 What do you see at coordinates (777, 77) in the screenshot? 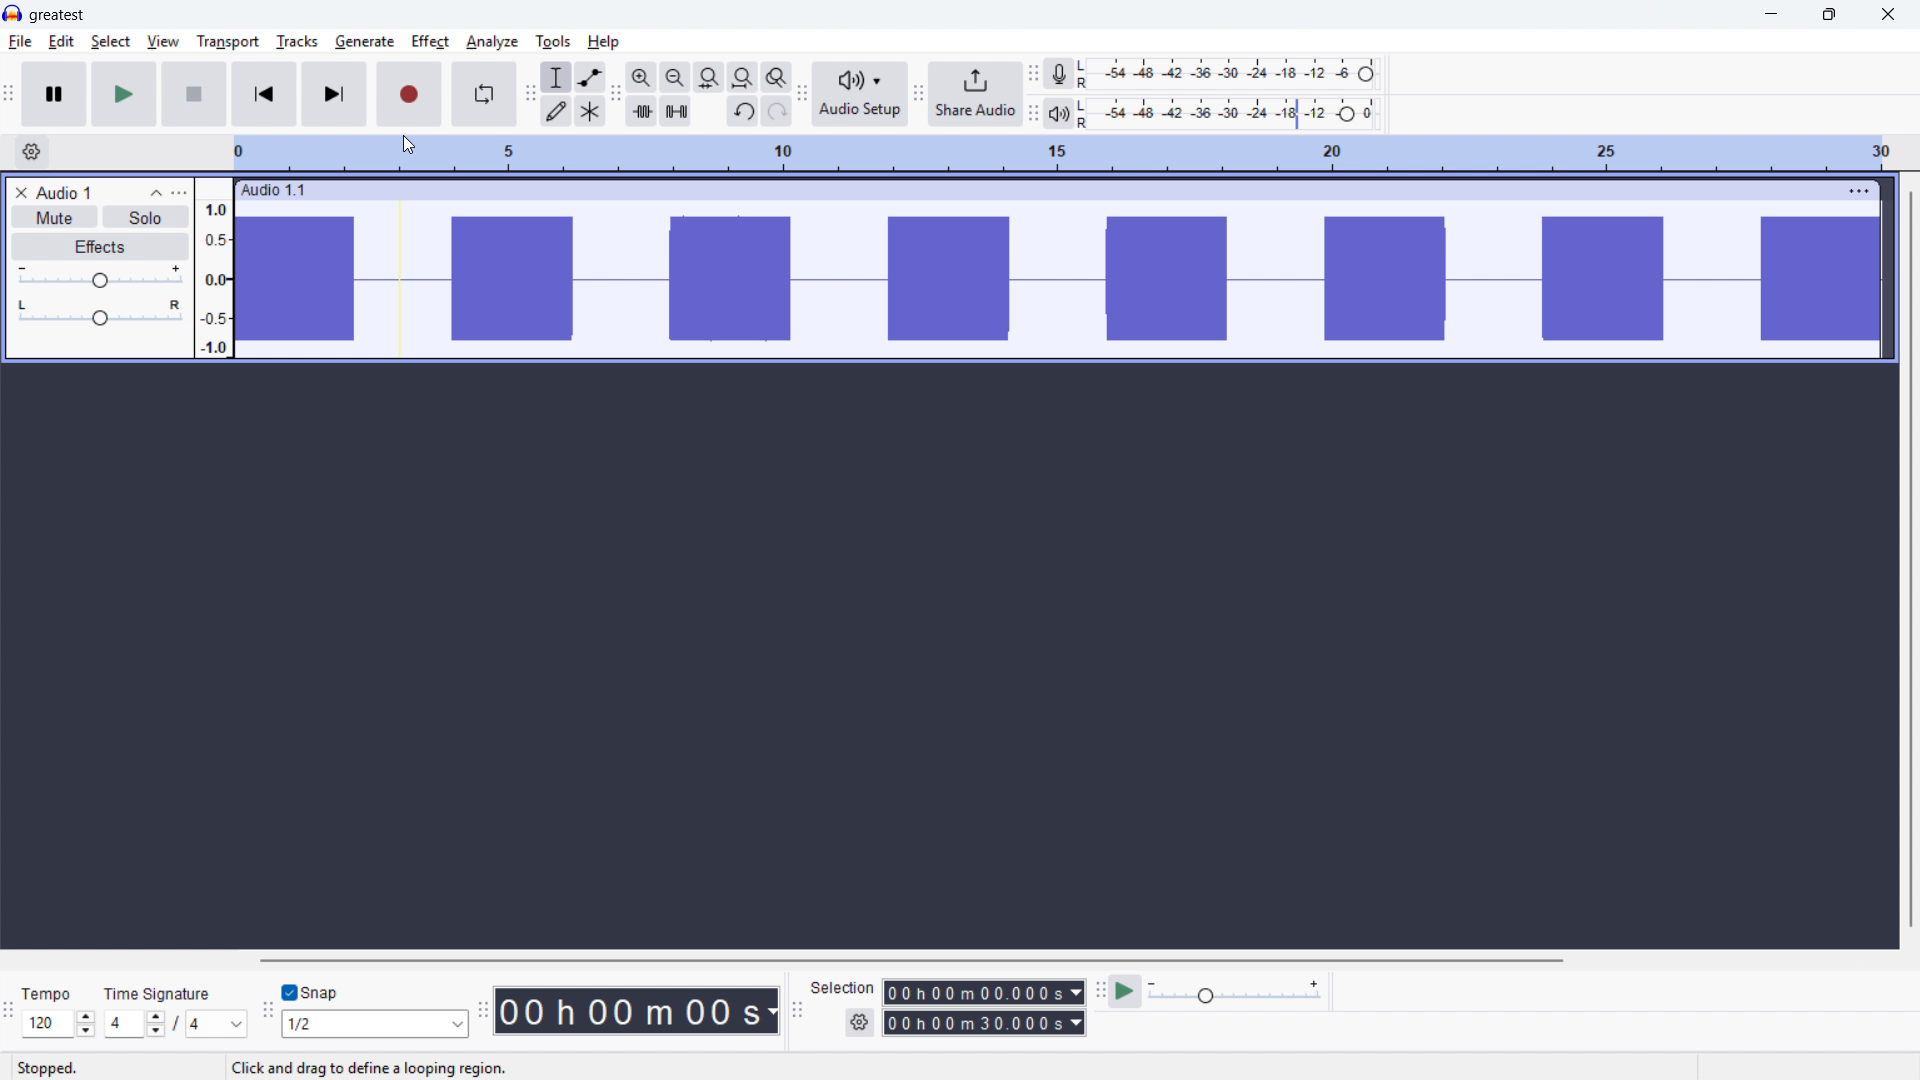
I see `toggle zoom` at bounding box center [777, 77].